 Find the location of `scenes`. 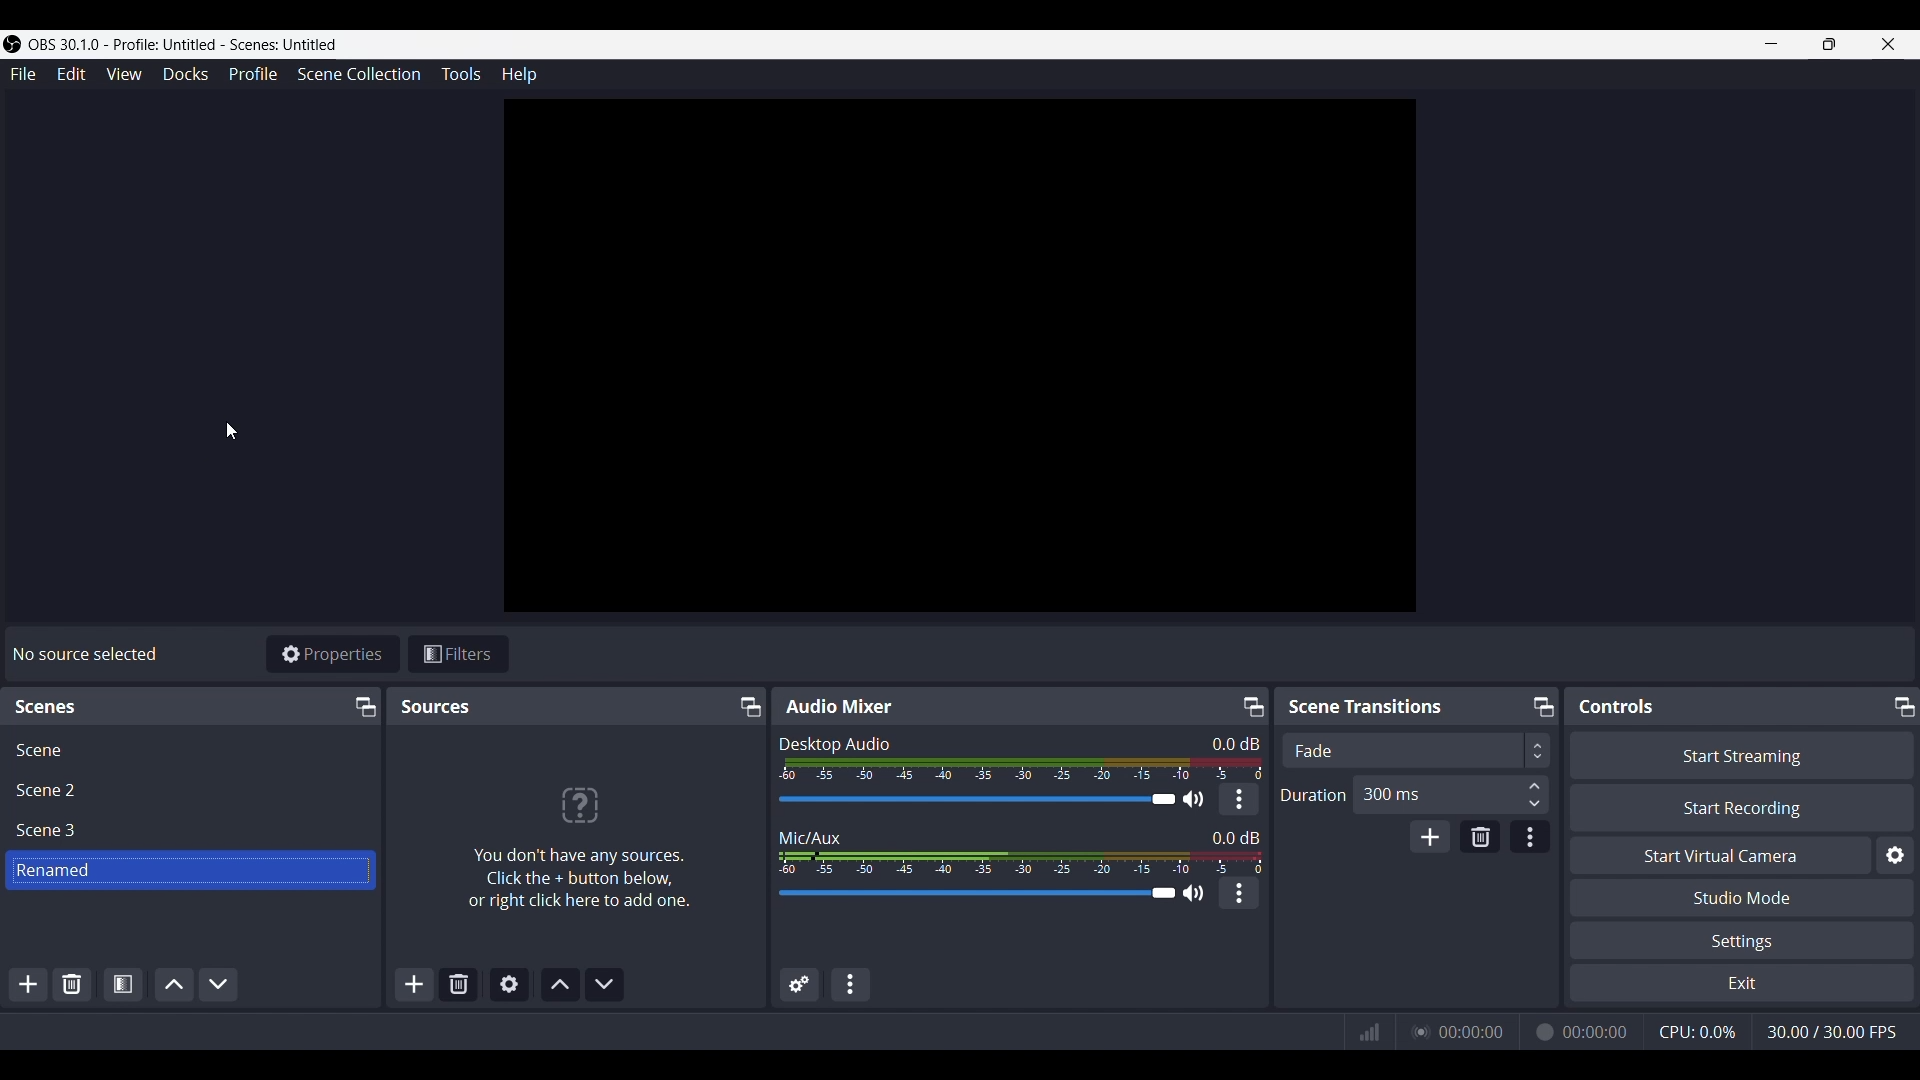

scenes is located at coordinates (48, 709).